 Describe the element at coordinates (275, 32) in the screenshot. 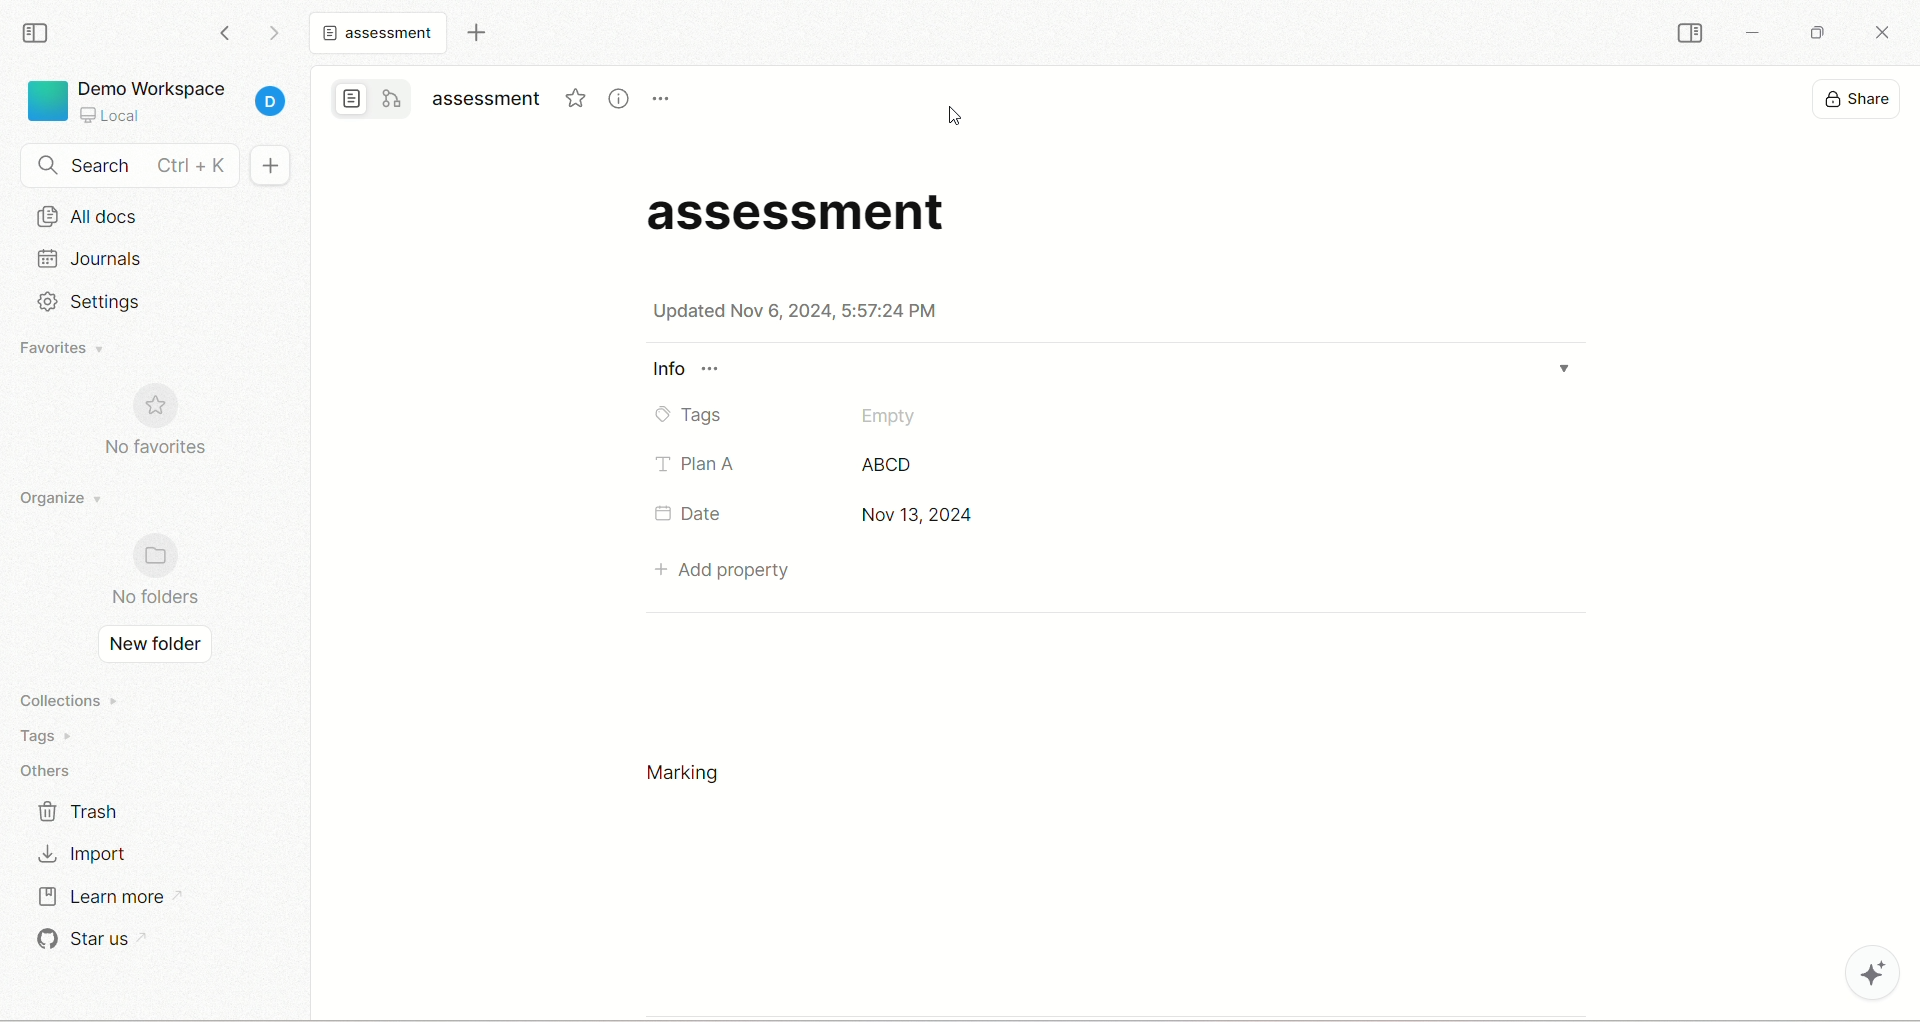

I see `go forward` at that location.